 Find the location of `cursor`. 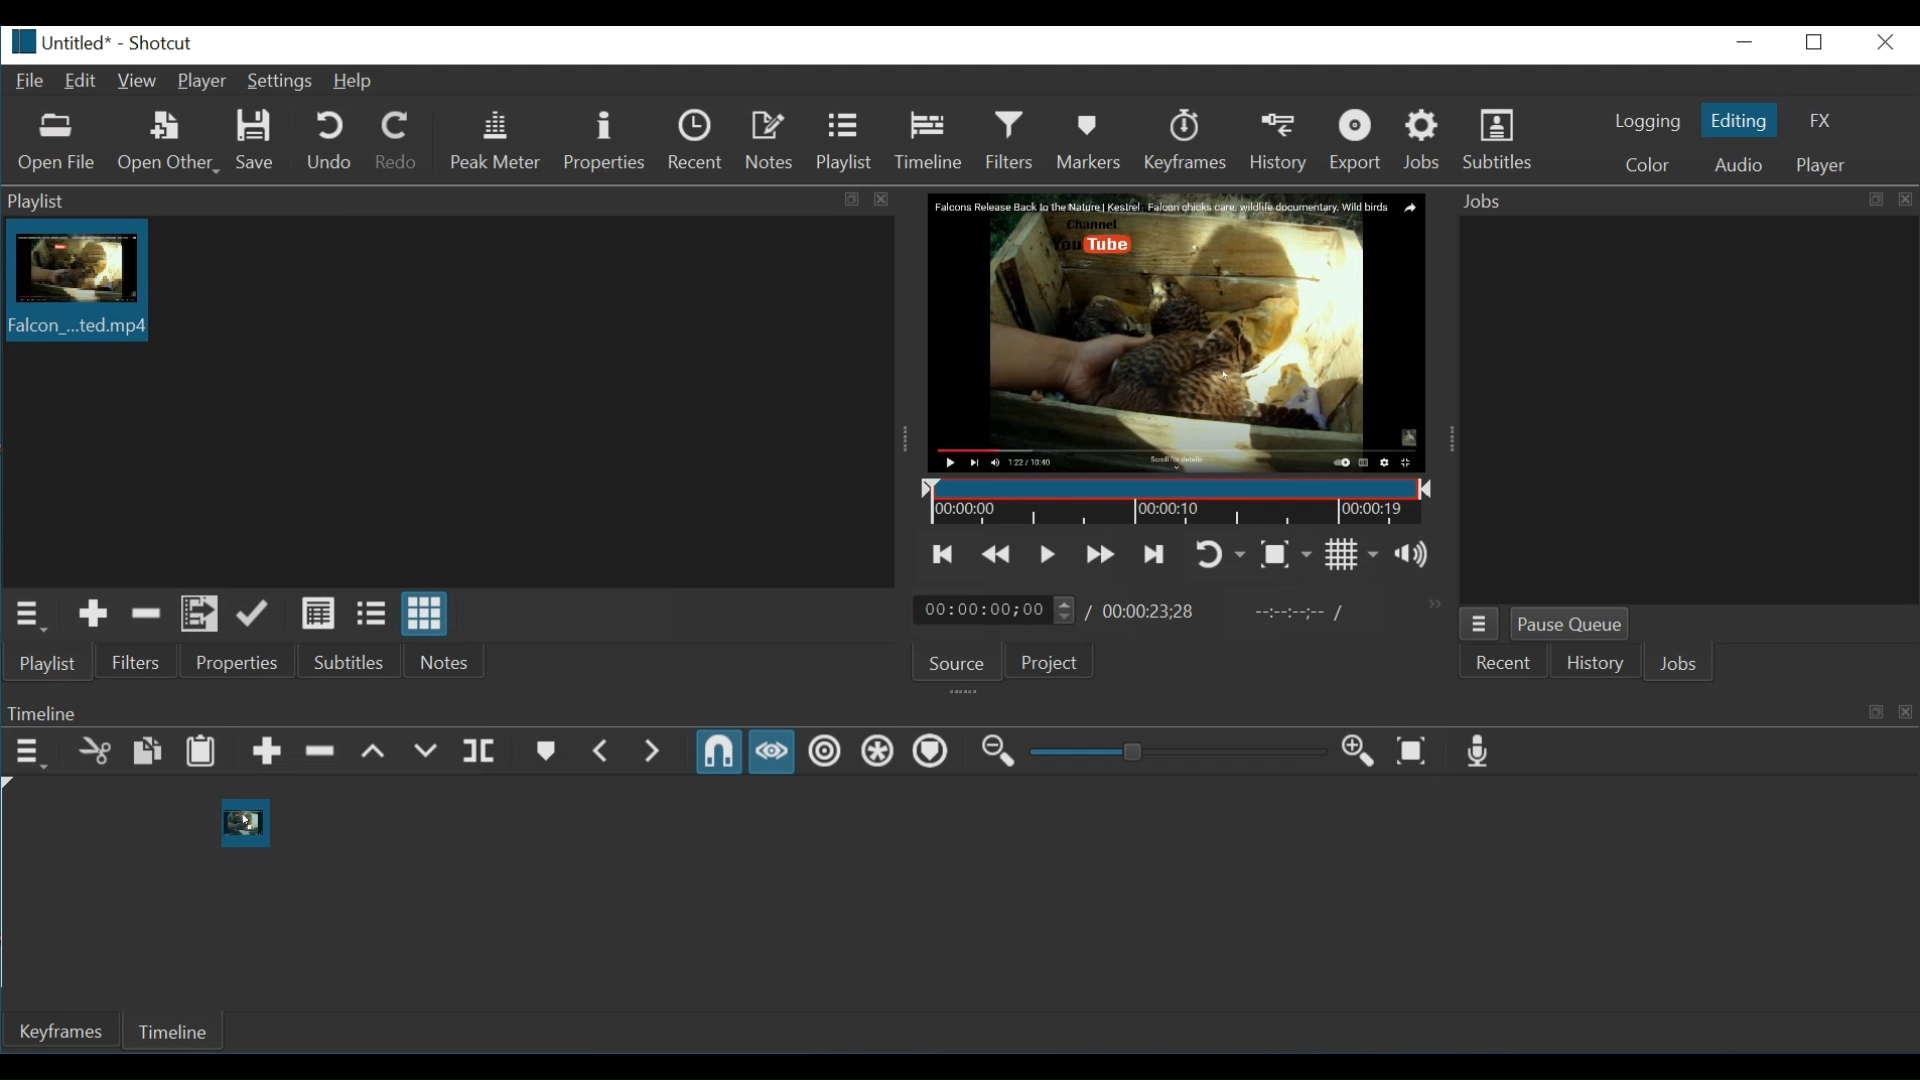

cursor is located at coordinates (245, 824).